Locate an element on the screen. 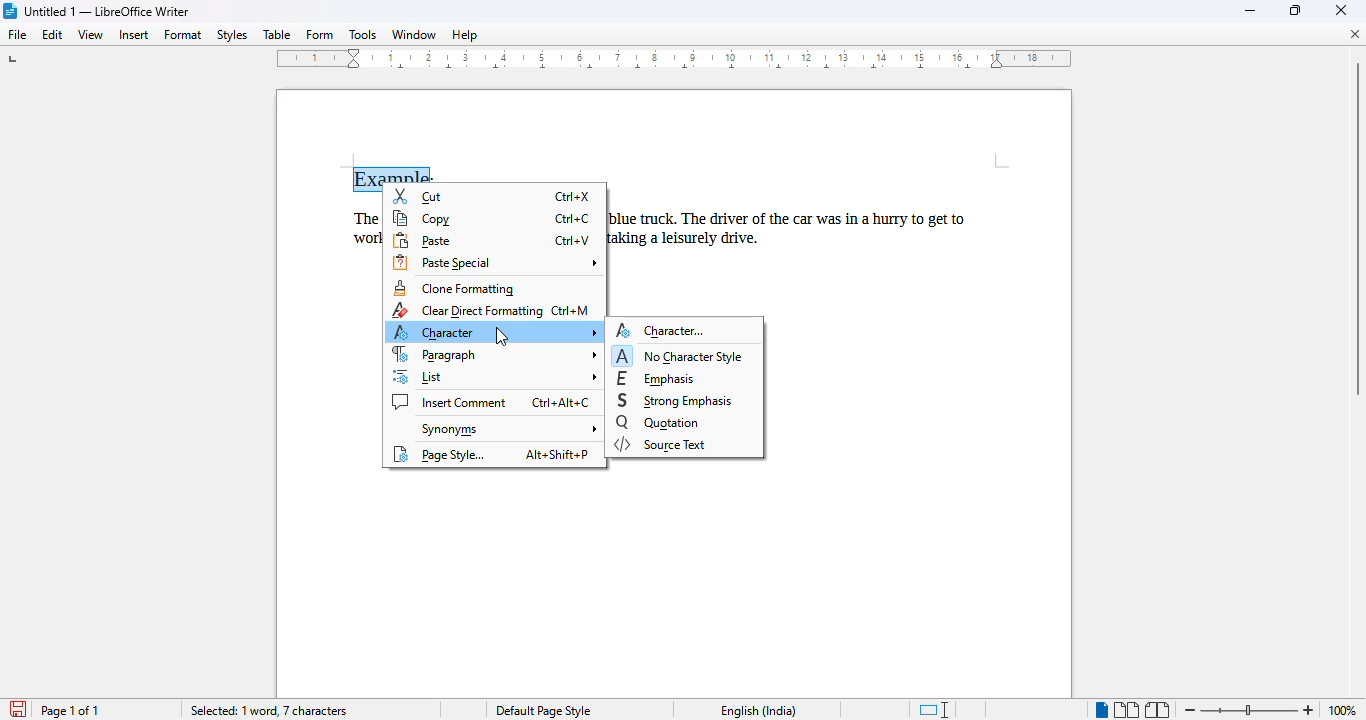 The image size is (1366, 720). tools is located at coordinates (363, 34).